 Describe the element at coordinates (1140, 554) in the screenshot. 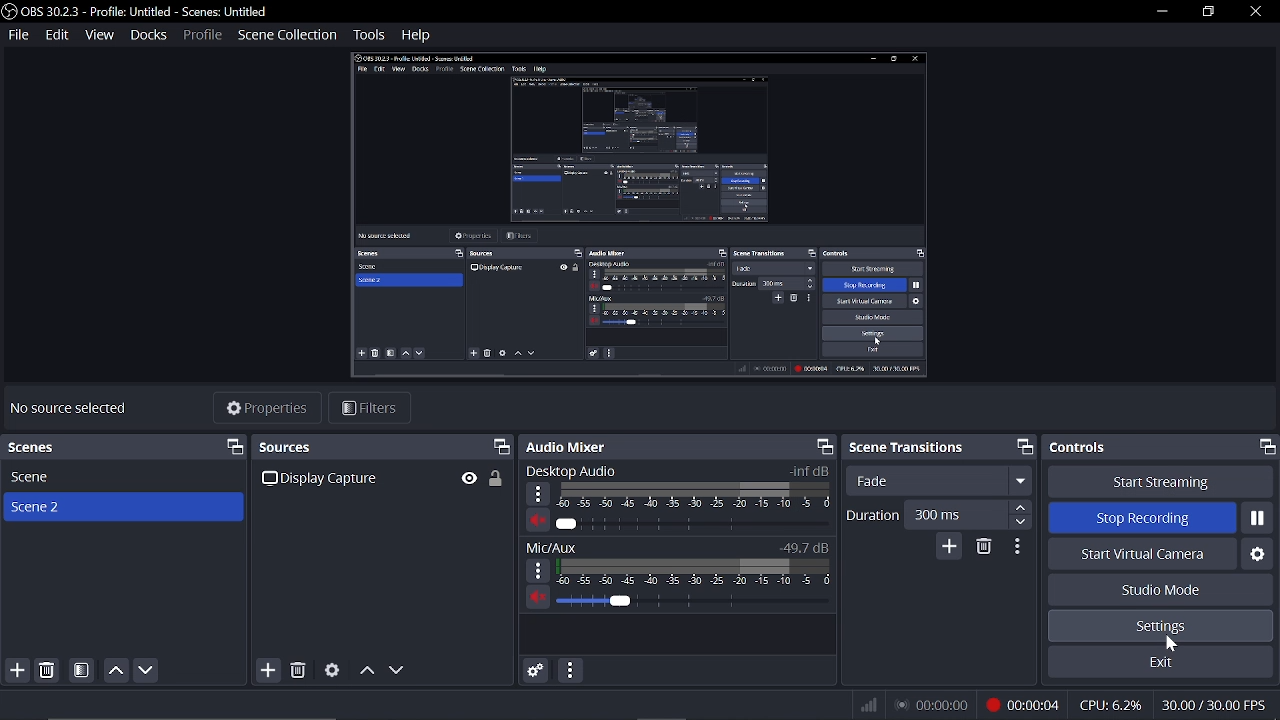

I see `start virtual camera` at that location.